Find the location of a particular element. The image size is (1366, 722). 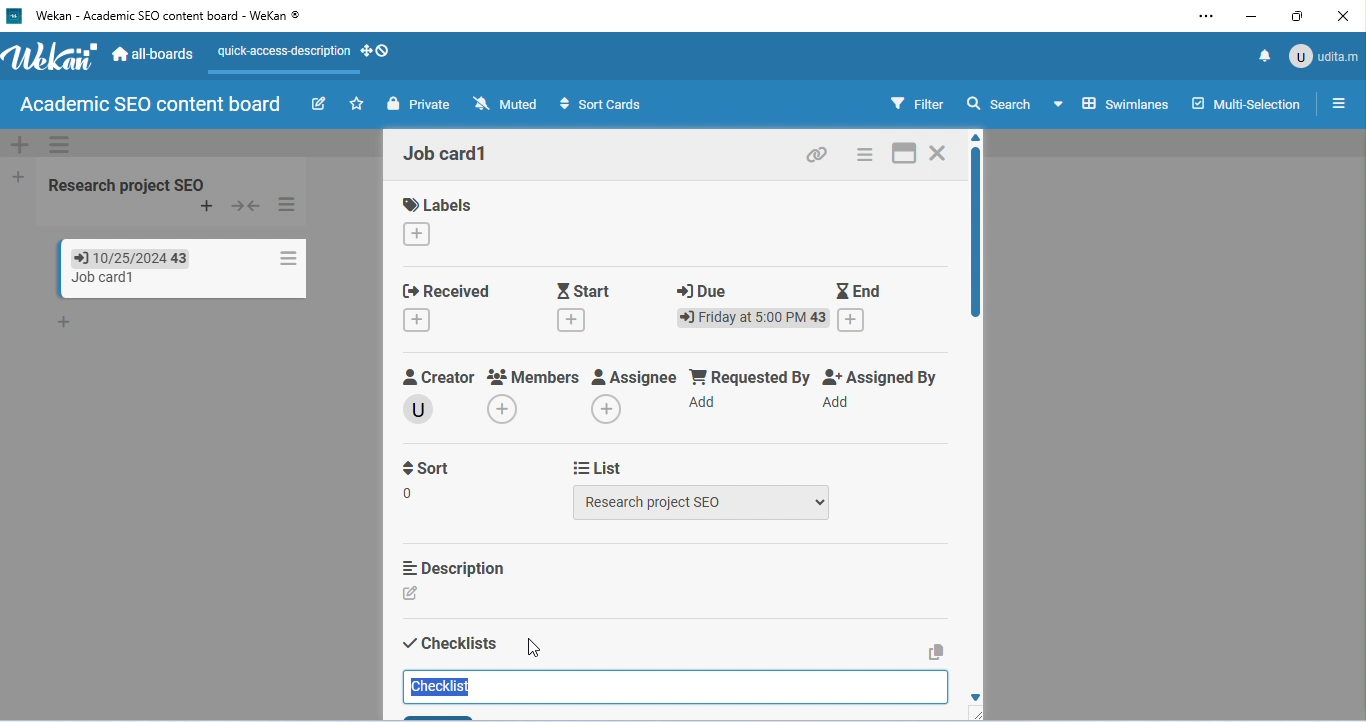

quick-access-description is located at coordinates (279, 58).